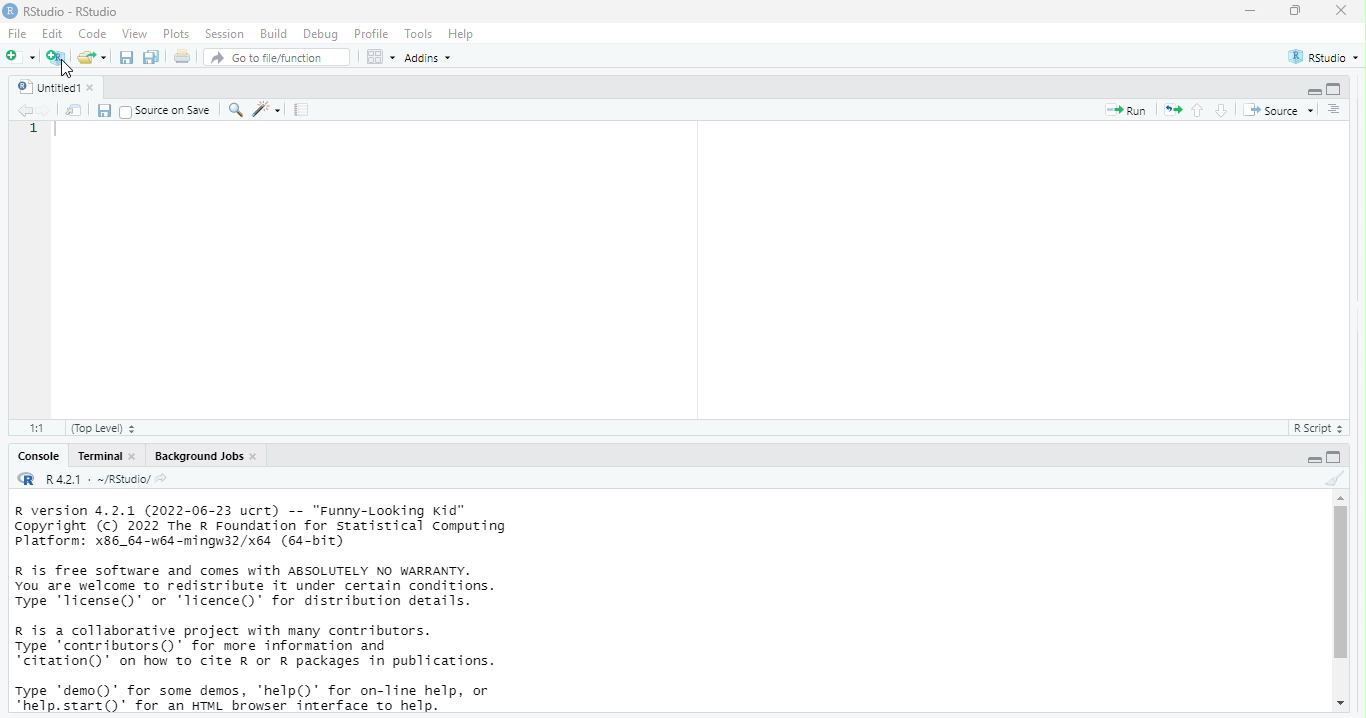 Image resolution: width=1366 pixels, height=718 pixels. What do you see at coordinates (71, 72) in the screenshot?
I see `cursor` at bounding box center [71, 72].